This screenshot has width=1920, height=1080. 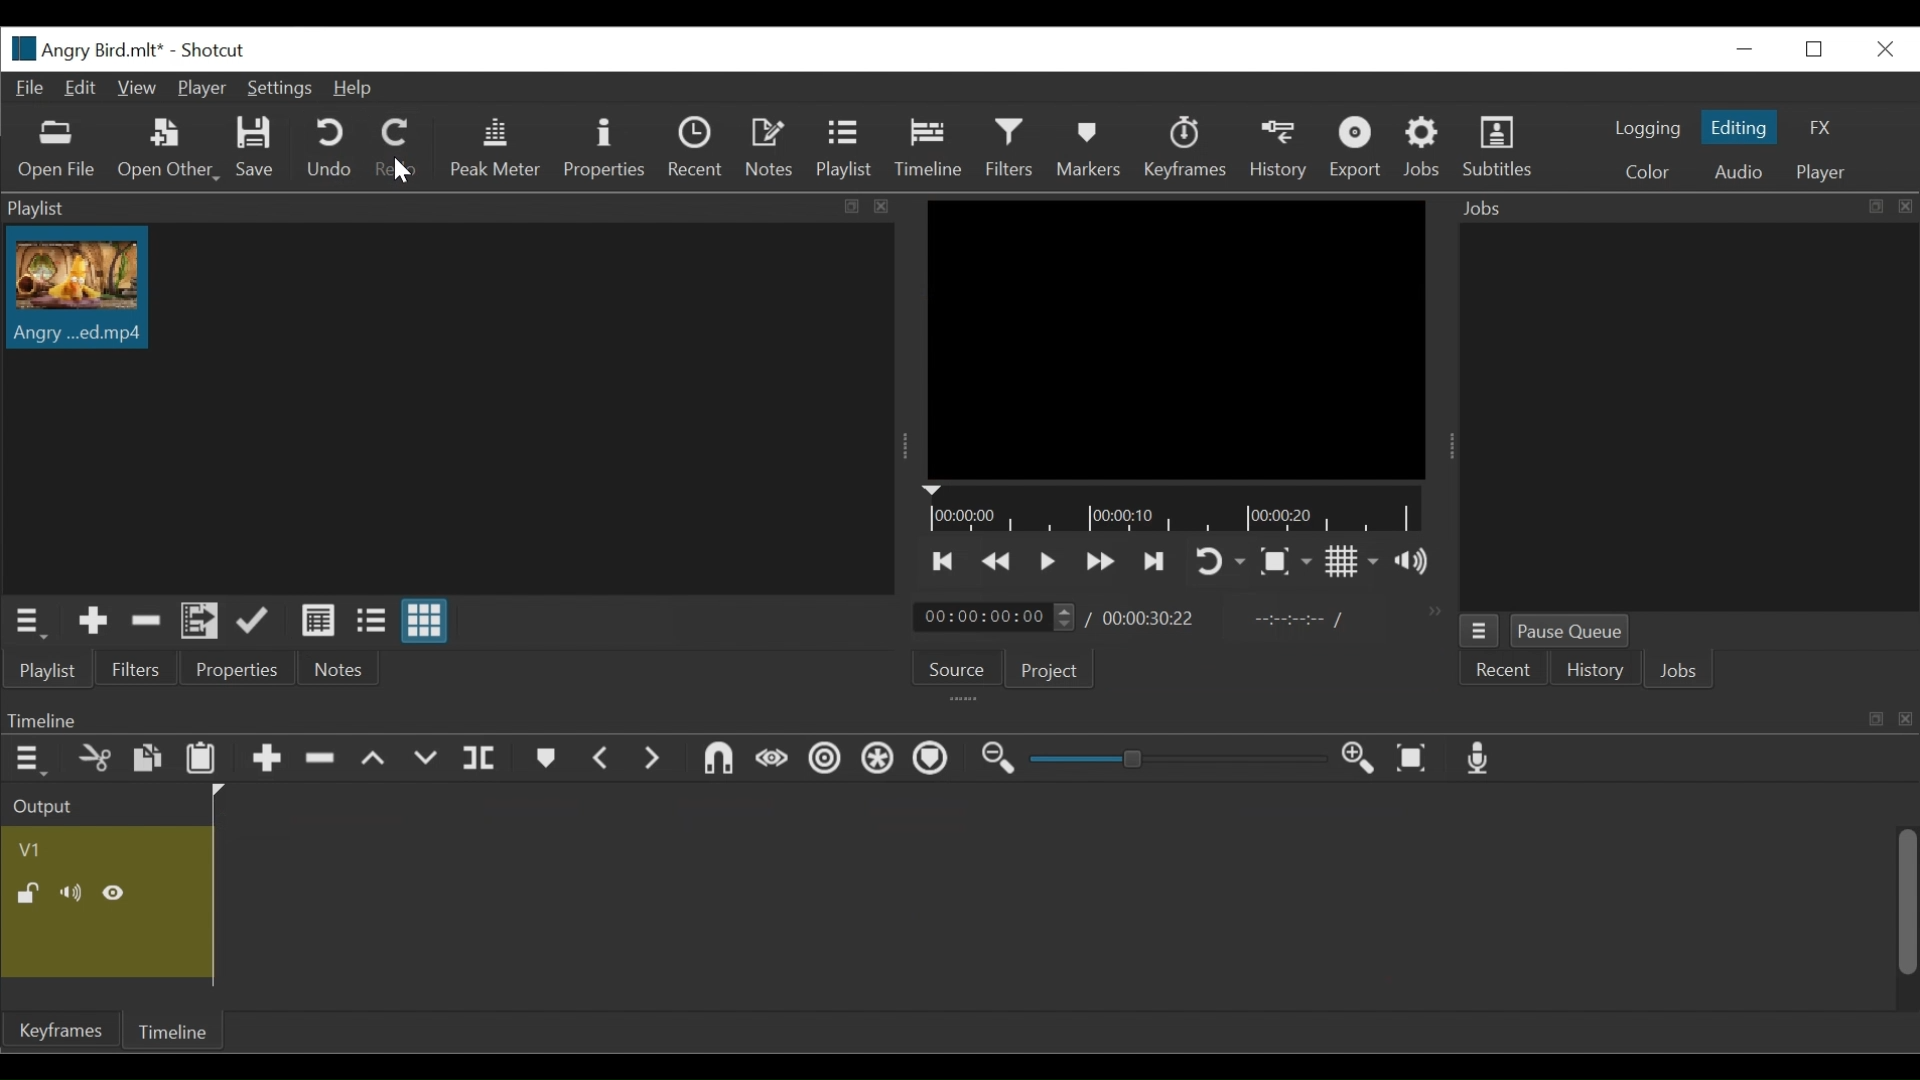 I want to click on Hide, so click(x=117, y=892).